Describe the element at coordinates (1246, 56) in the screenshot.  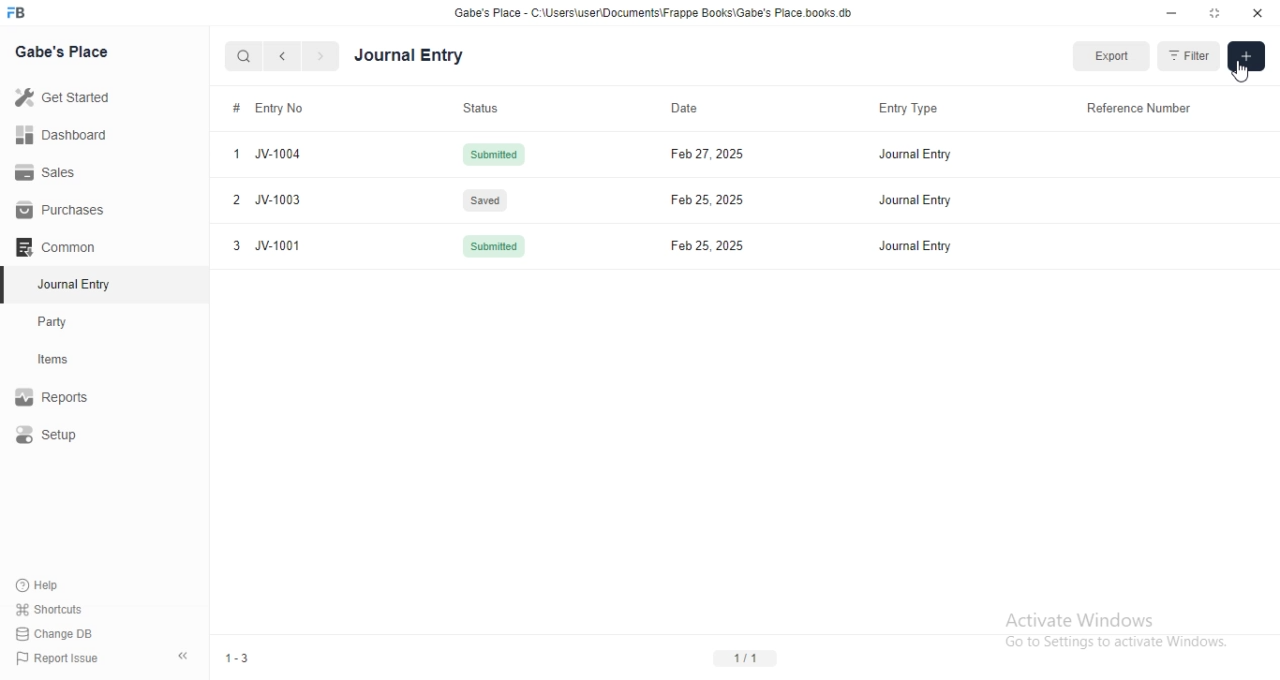
I see `add item` at that location.